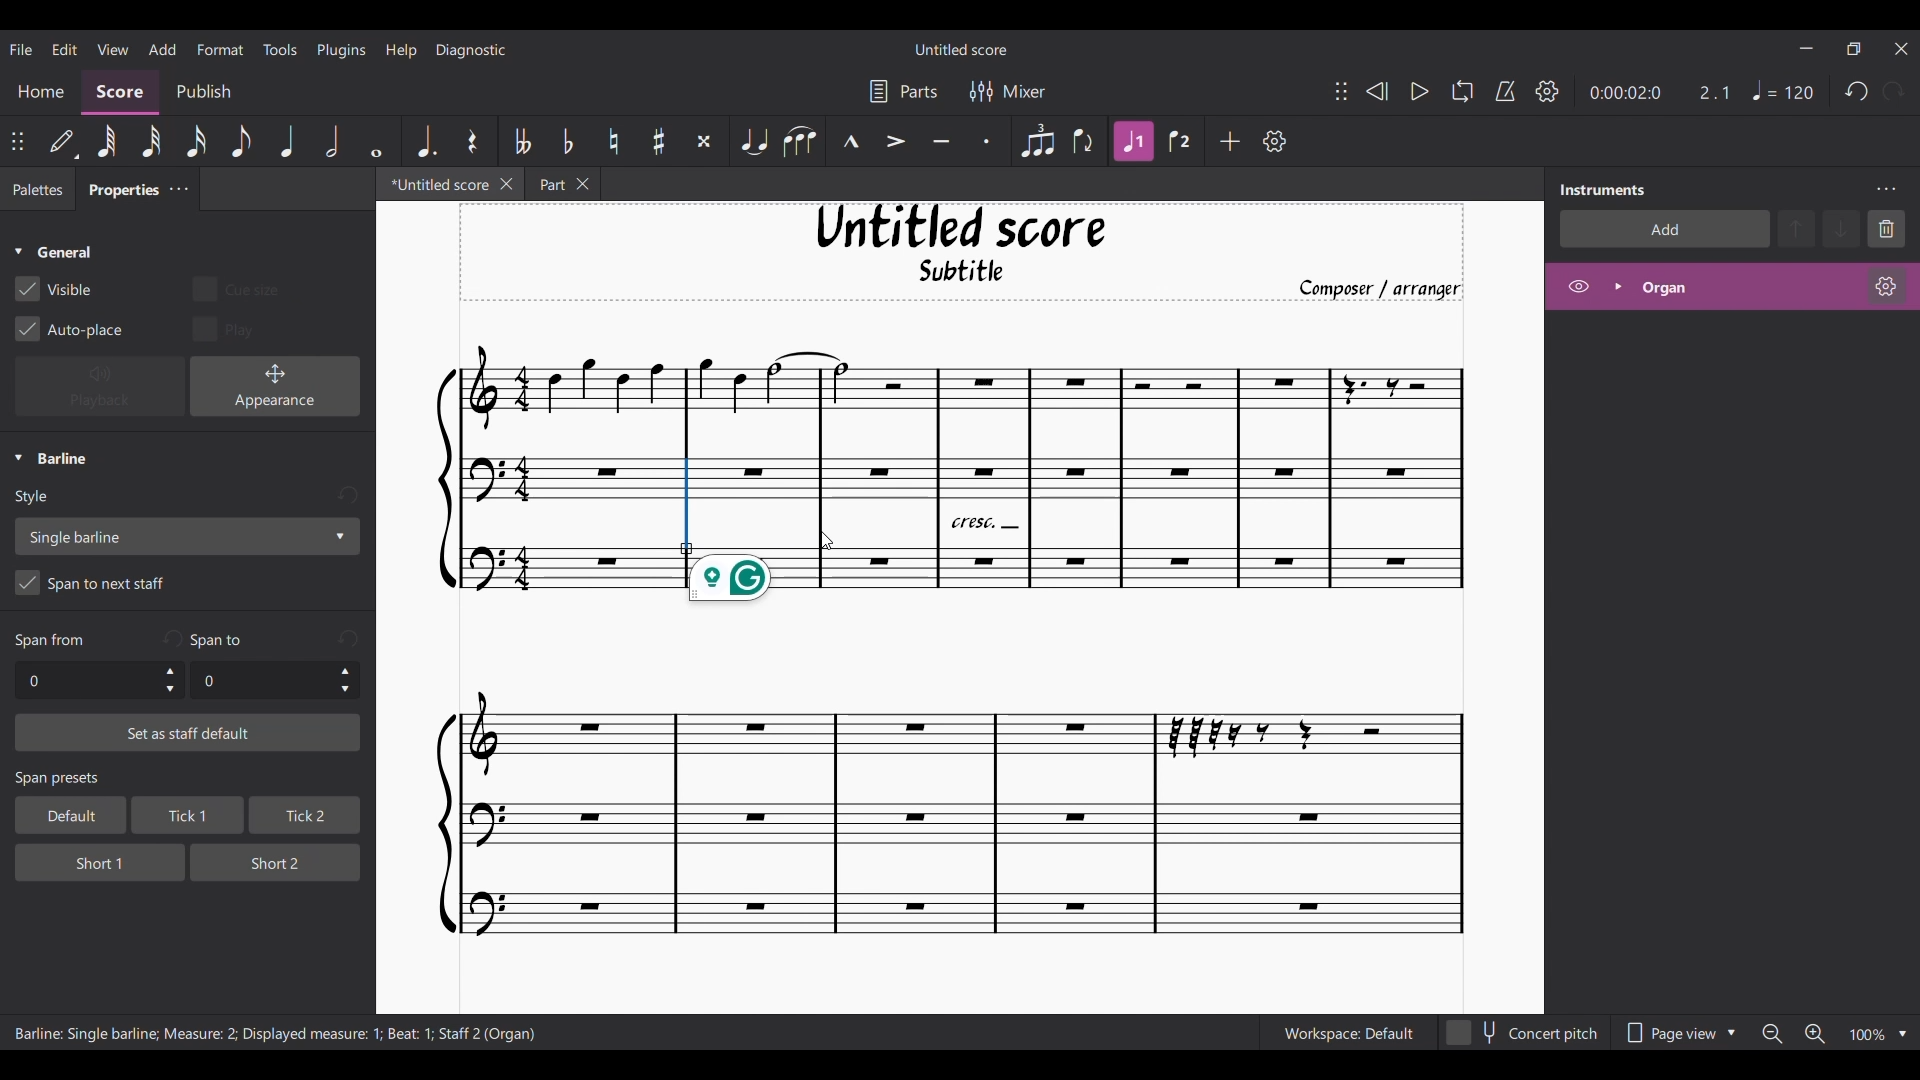 The height and width of the screenshot is (1080, 1920). What do you see at coordinates (120, 90) in the screenshot?
I see `Score section` at bounding box center [120, 90].